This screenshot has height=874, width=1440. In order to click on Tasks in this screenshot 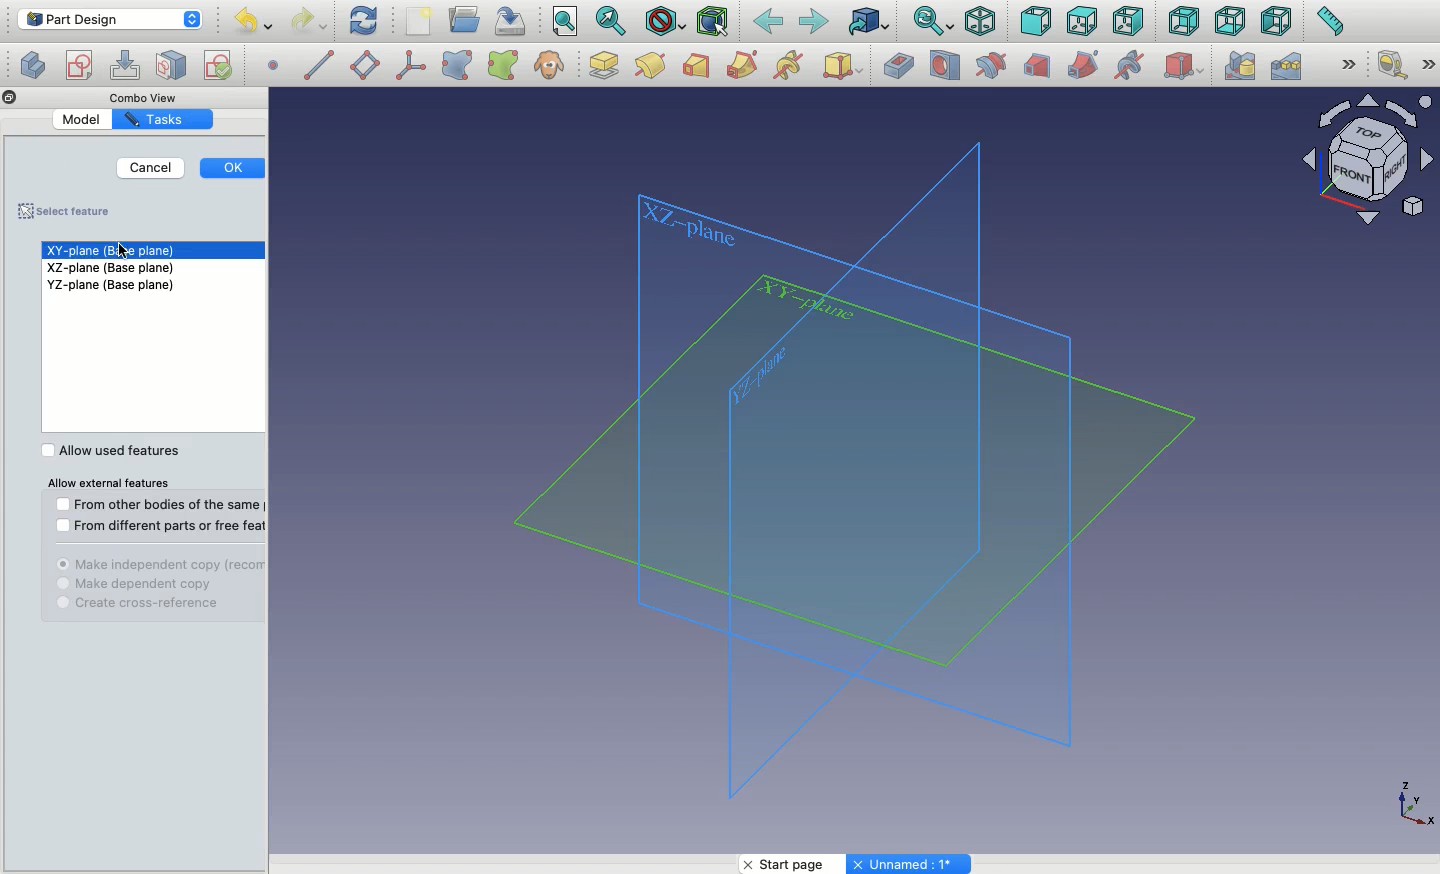, I will do `click(158, 121)`.